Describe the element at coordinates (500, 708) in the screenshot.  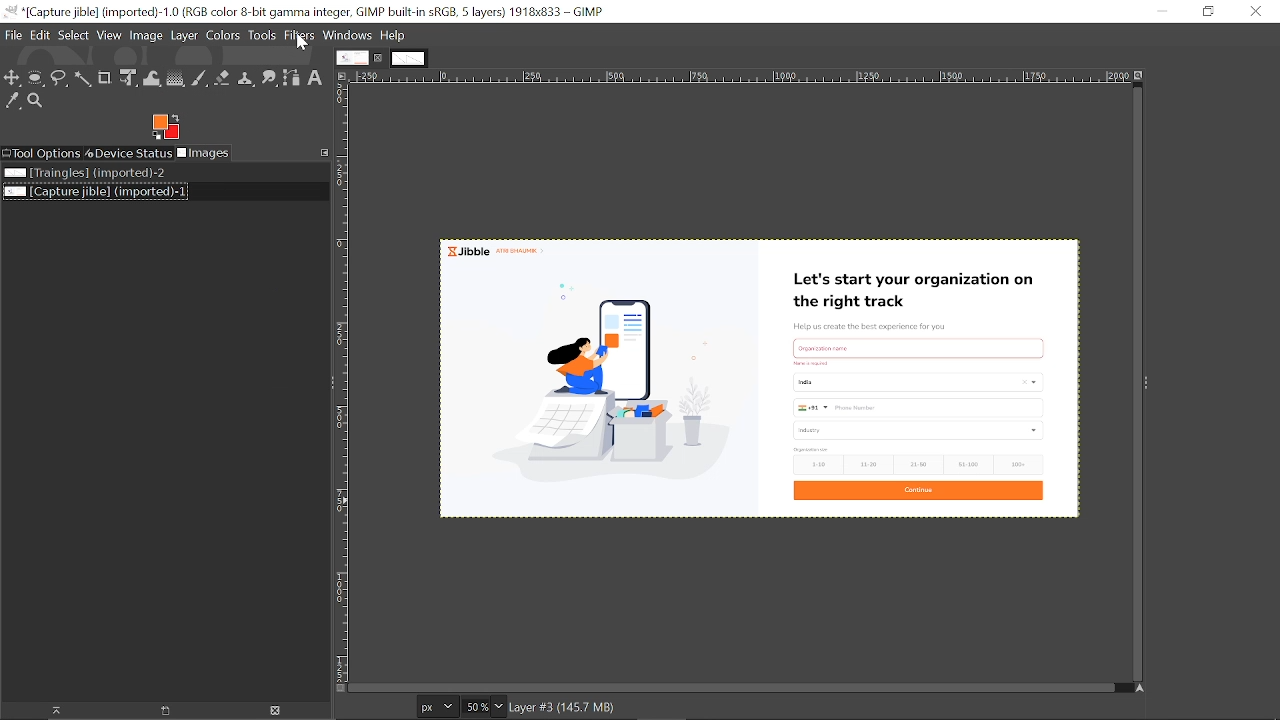
I see `Current zoom` at that location.